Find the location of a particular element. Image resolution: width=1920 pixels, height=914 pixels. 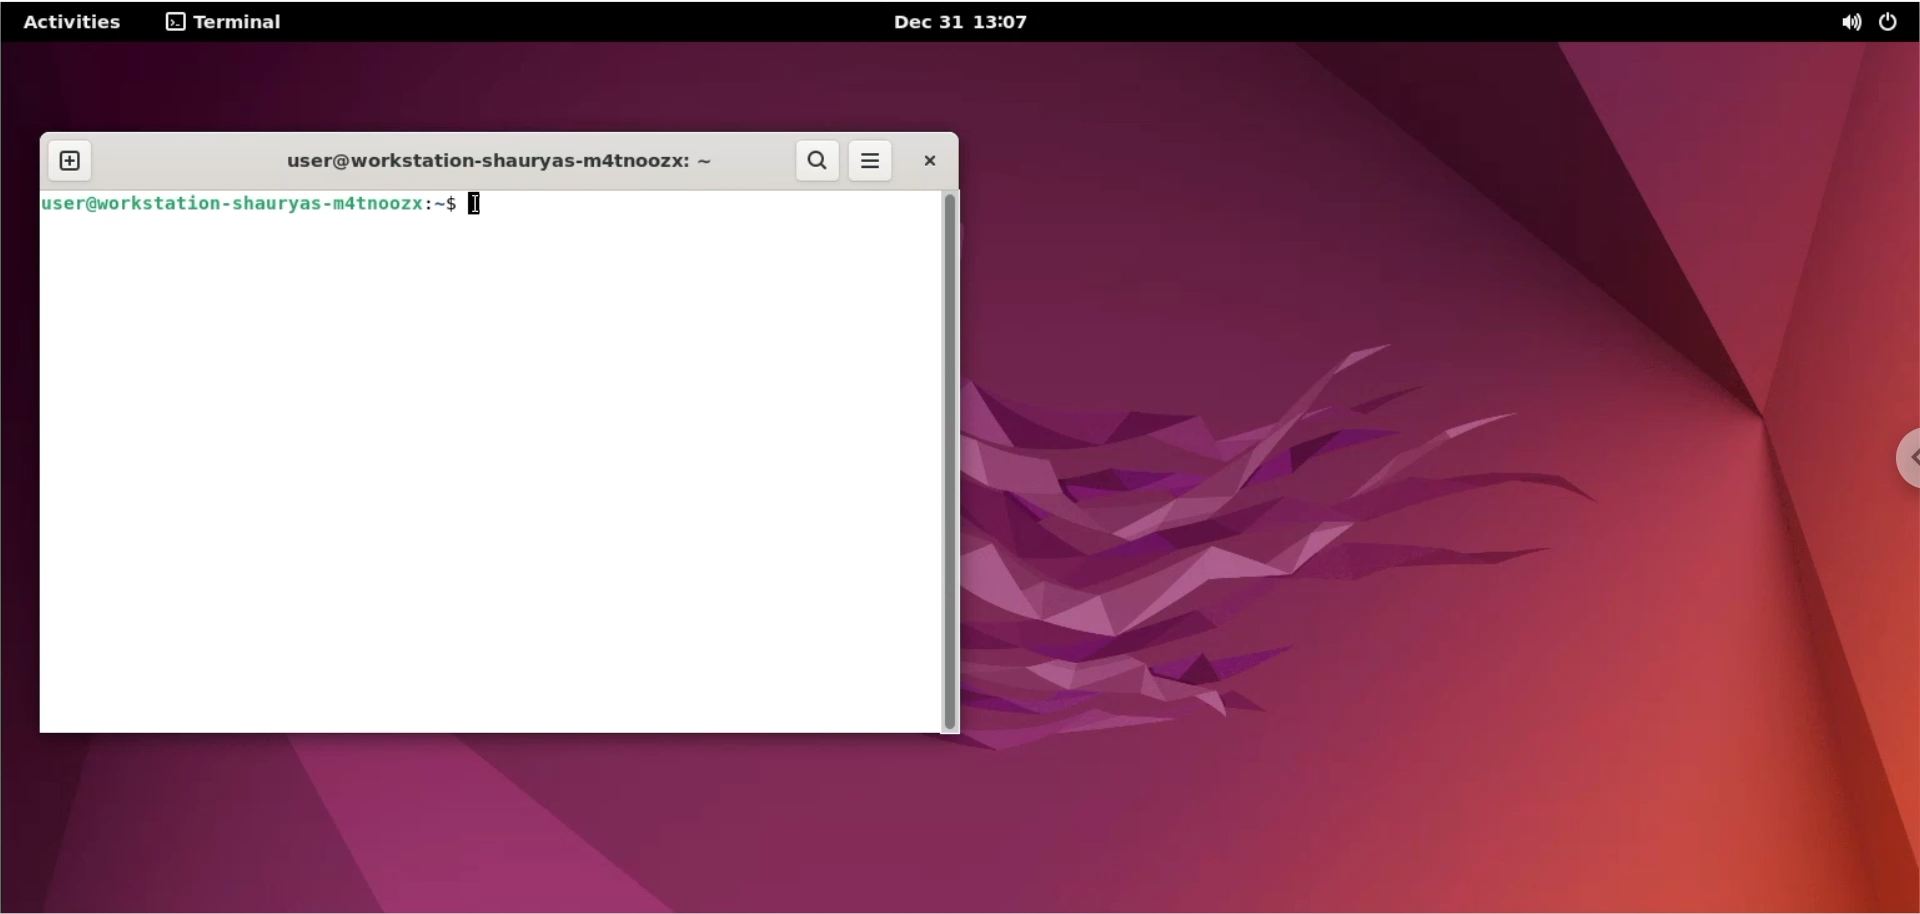

close is located at coordinates (923, 160).